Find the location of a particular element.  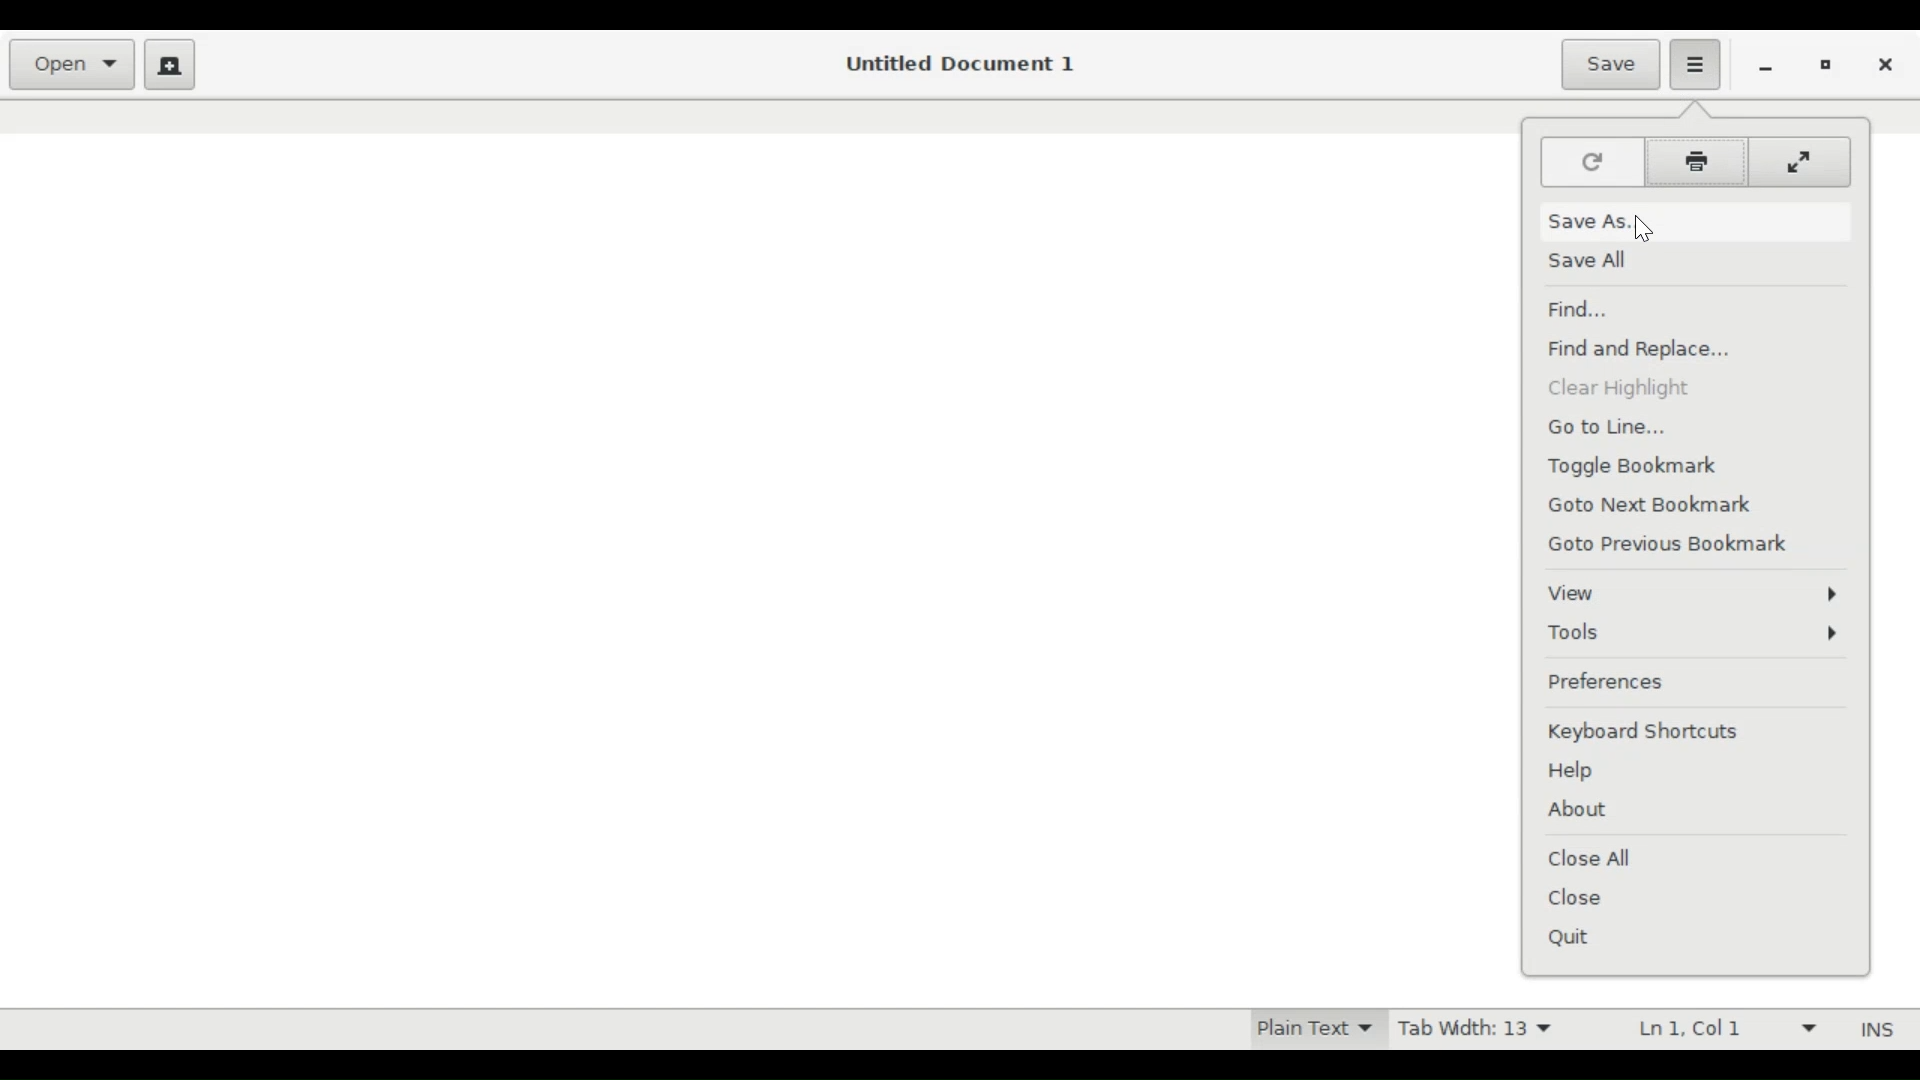

Goto Next Bookmark is located at coordinates (1654, 503).